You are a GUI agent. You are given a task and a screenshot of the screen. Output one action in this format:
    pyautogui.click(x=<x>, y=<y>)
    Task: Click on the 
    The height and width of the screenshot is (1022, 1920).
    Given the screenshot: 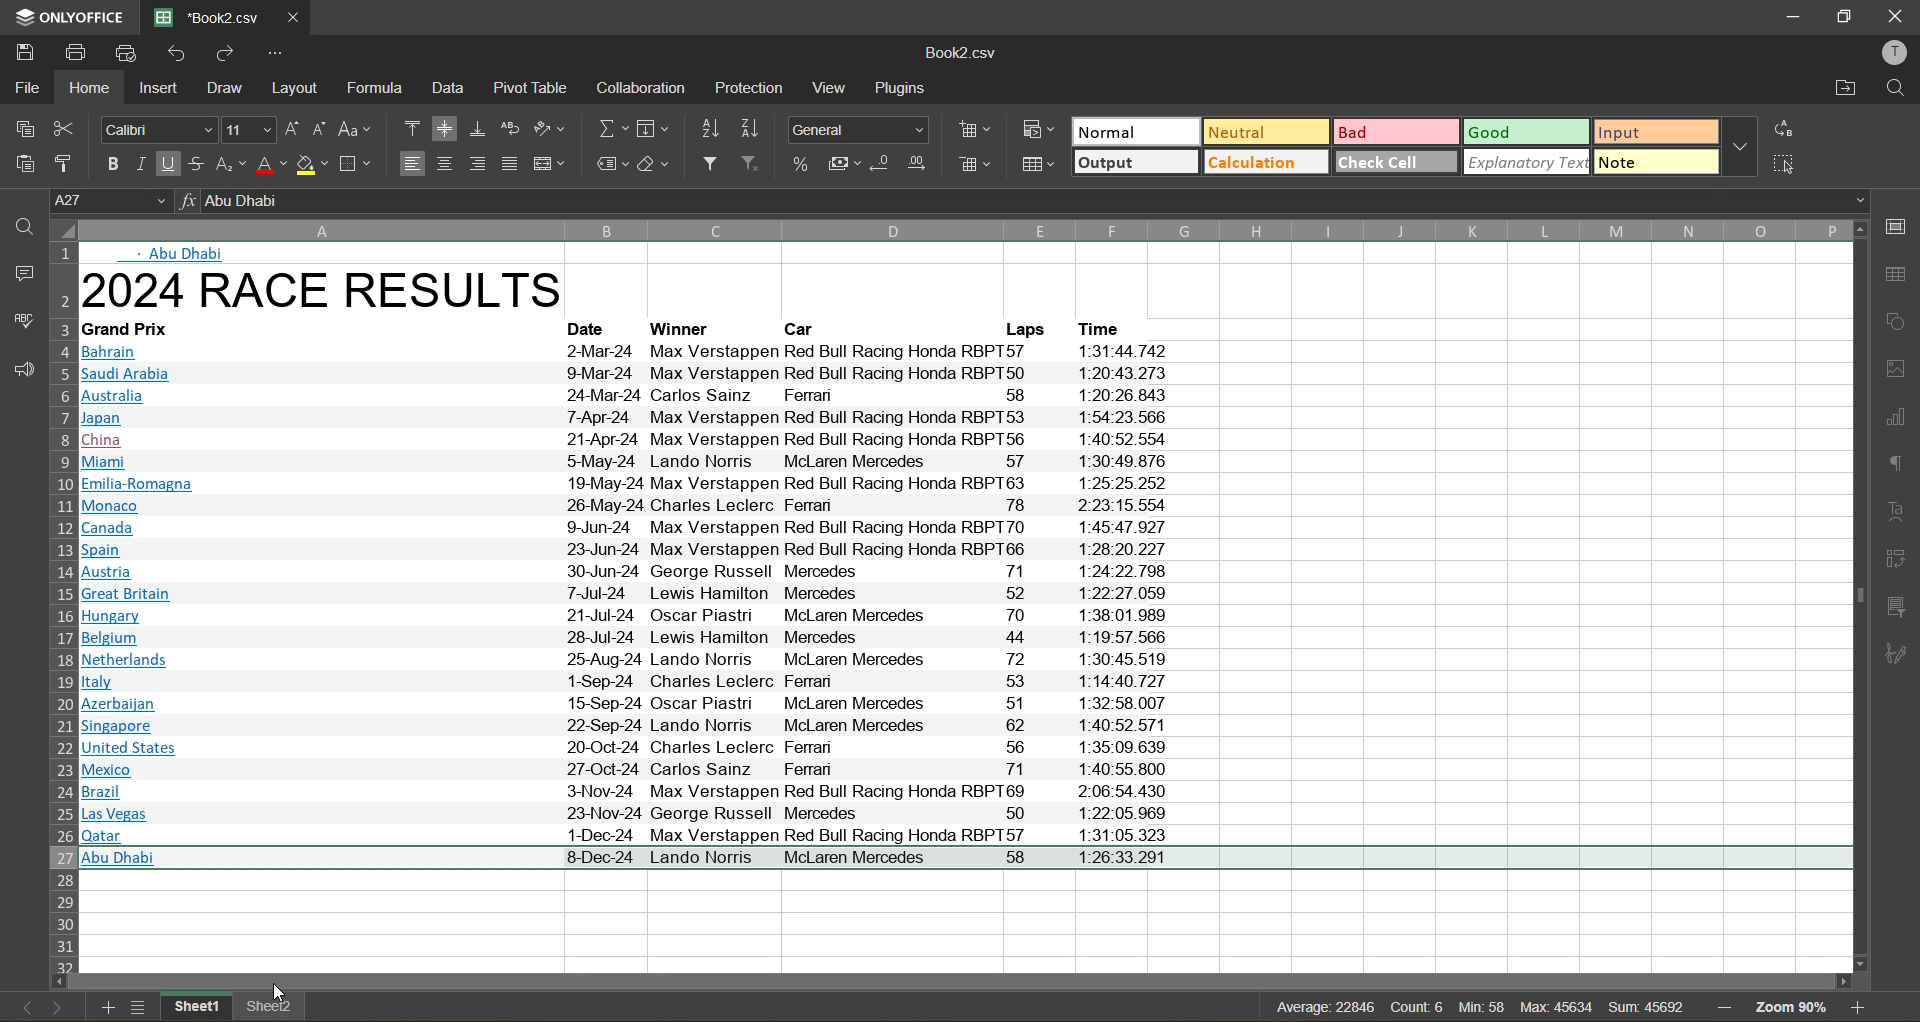 What is the action you would take?
    pyautogui.click(x=625, y=835)
    